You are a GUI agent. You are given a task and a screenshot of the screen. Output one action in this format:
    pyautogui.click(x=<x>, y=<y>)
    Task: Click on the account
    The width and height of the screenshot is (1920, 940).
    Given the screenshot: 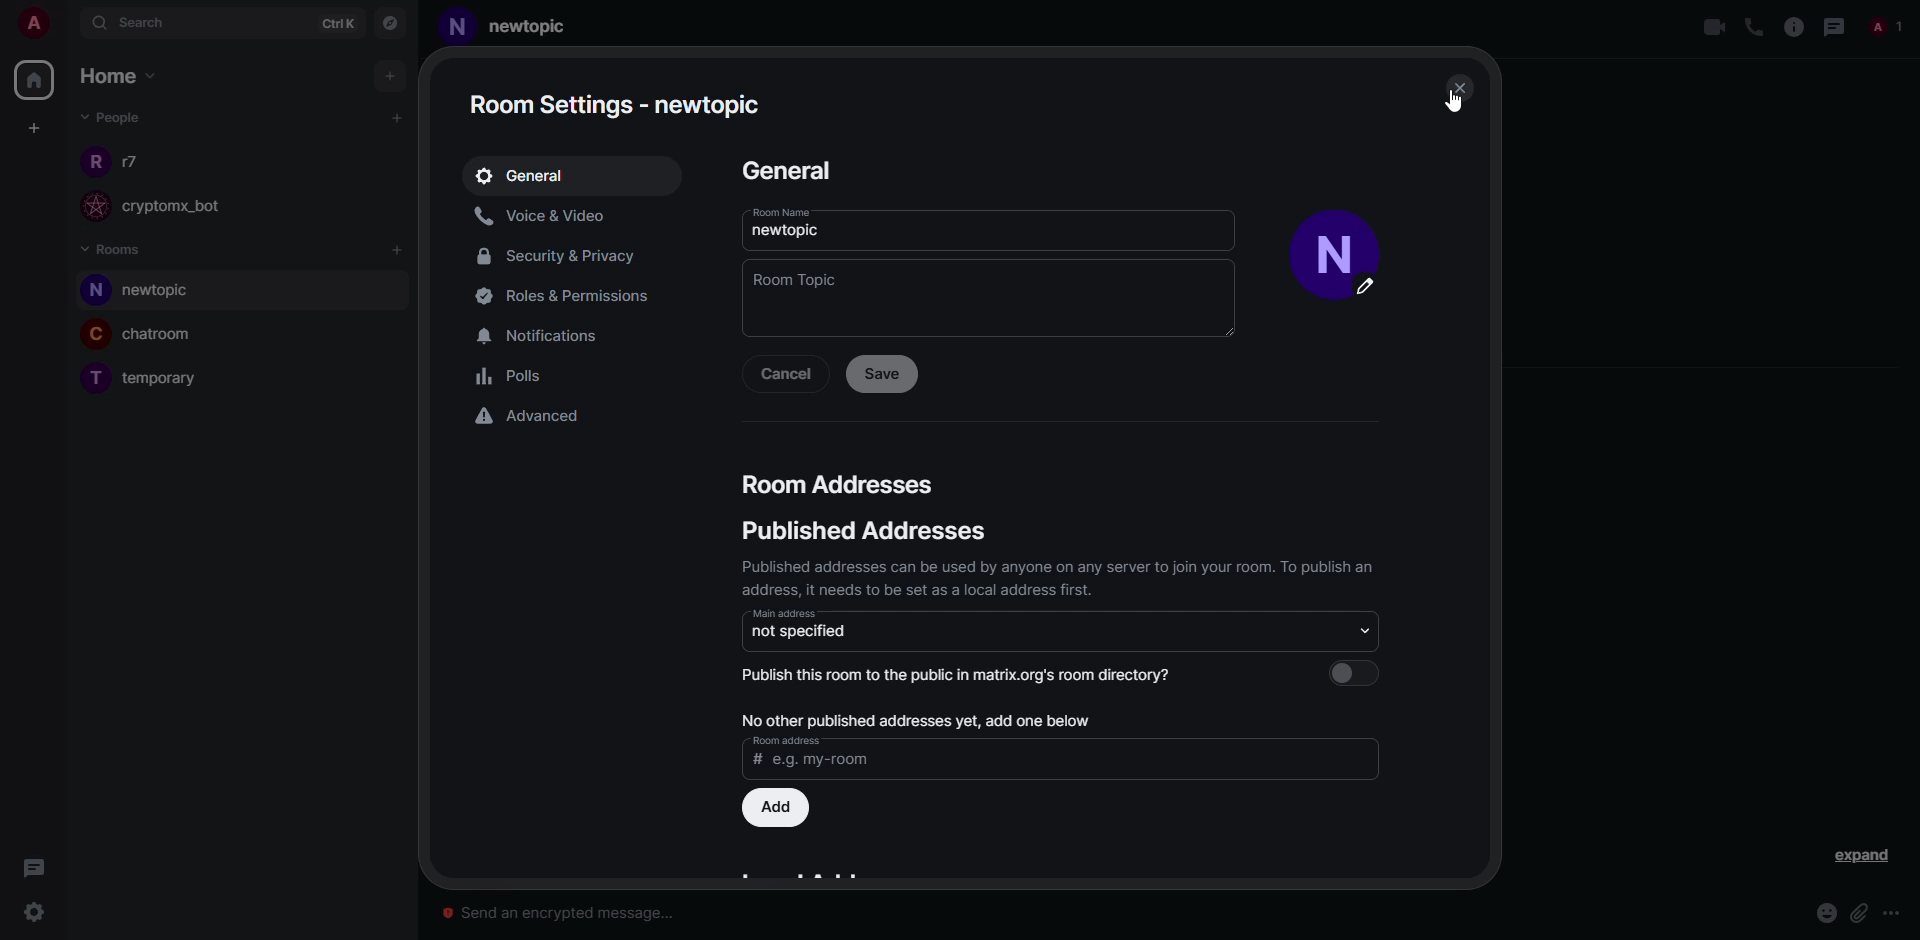 What is the action you would take?
    pyautogui.click(x=40, y=26)
    